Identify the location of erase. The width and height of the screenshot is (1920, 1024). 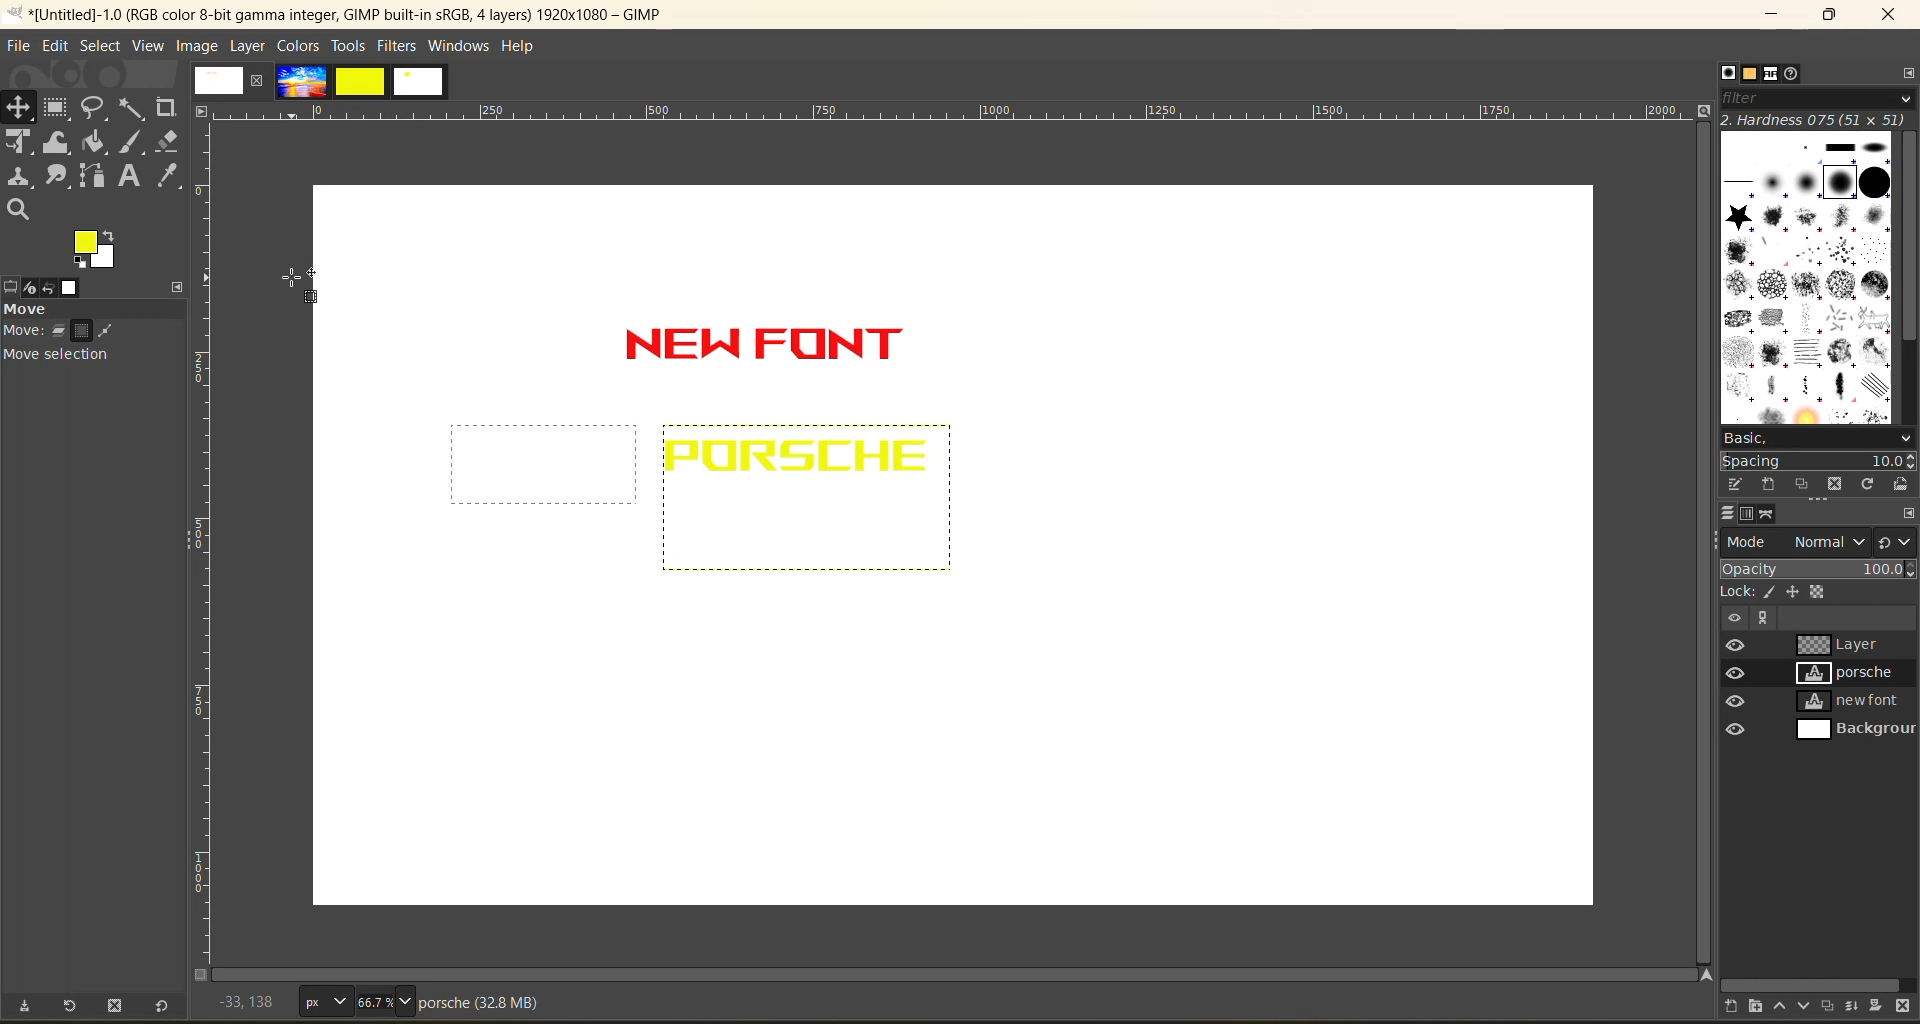
(168, 140).